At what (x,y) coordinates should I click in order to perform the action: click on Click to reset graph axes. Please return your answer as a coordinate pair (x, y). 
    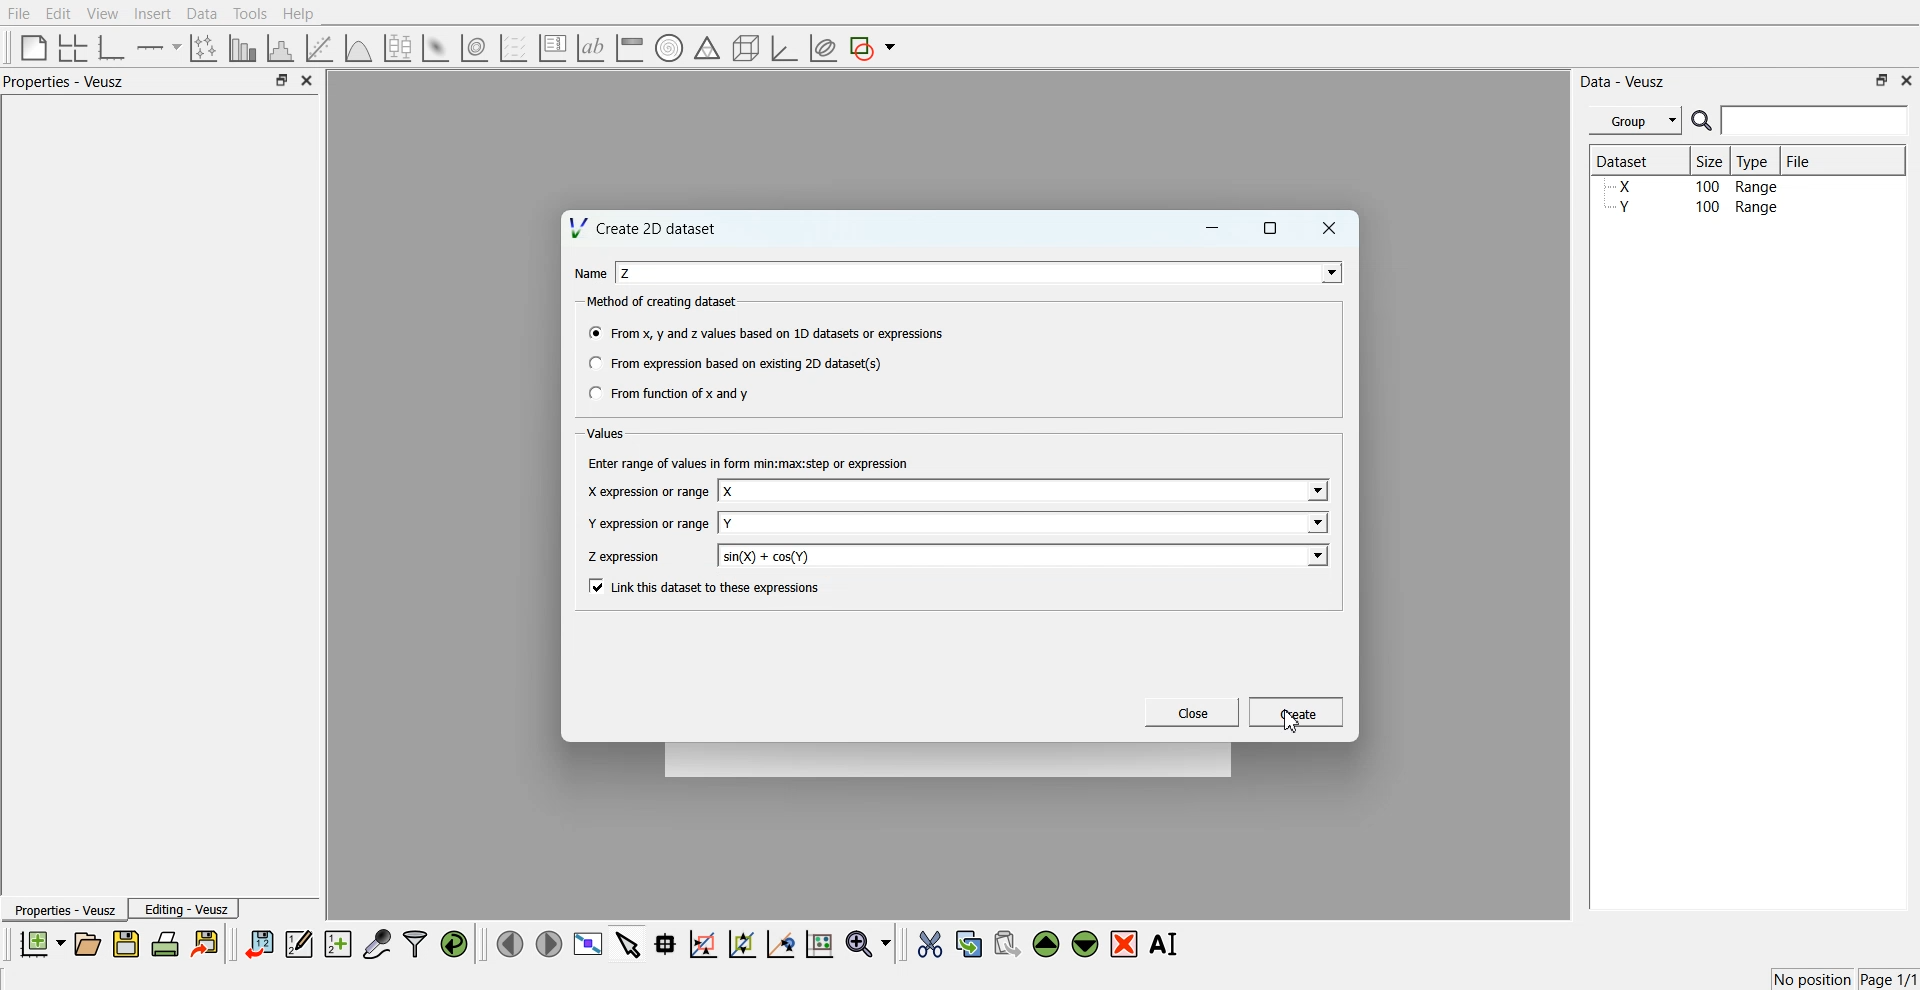
    Looking at the image, I should click on (819, 942).